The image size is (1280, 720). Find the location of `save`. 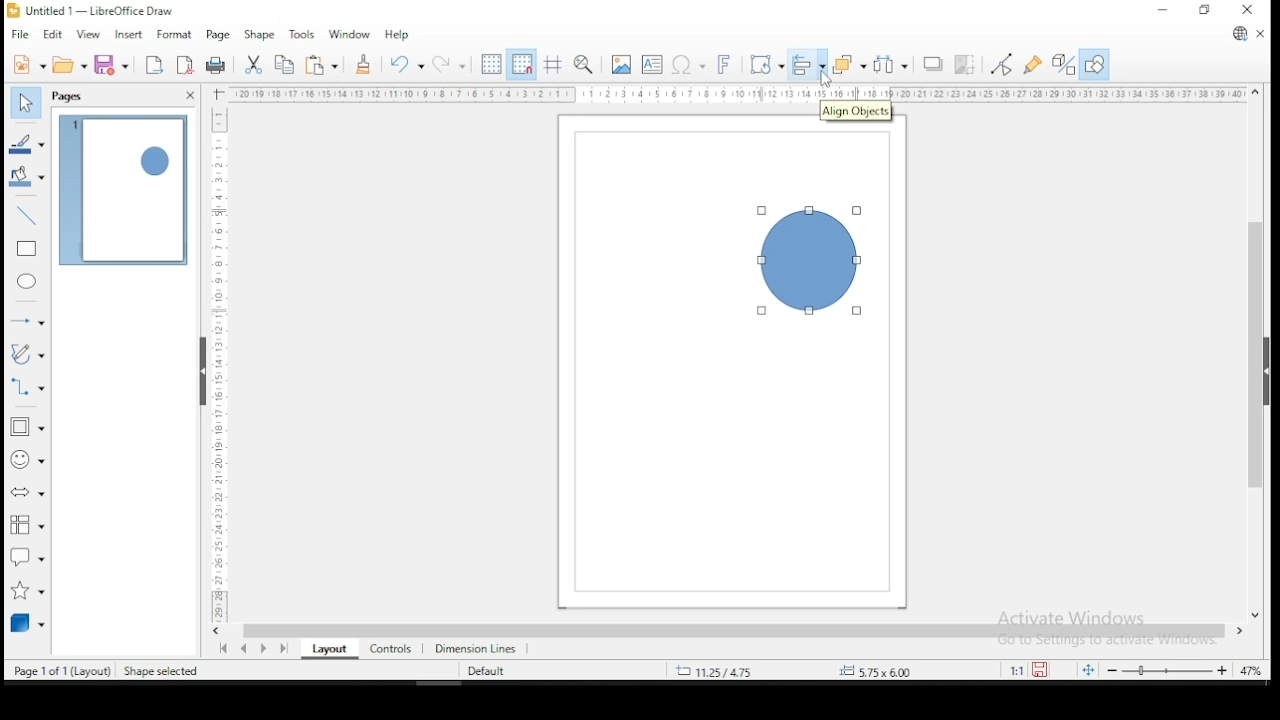

save is located at coordinates (1042, 670).